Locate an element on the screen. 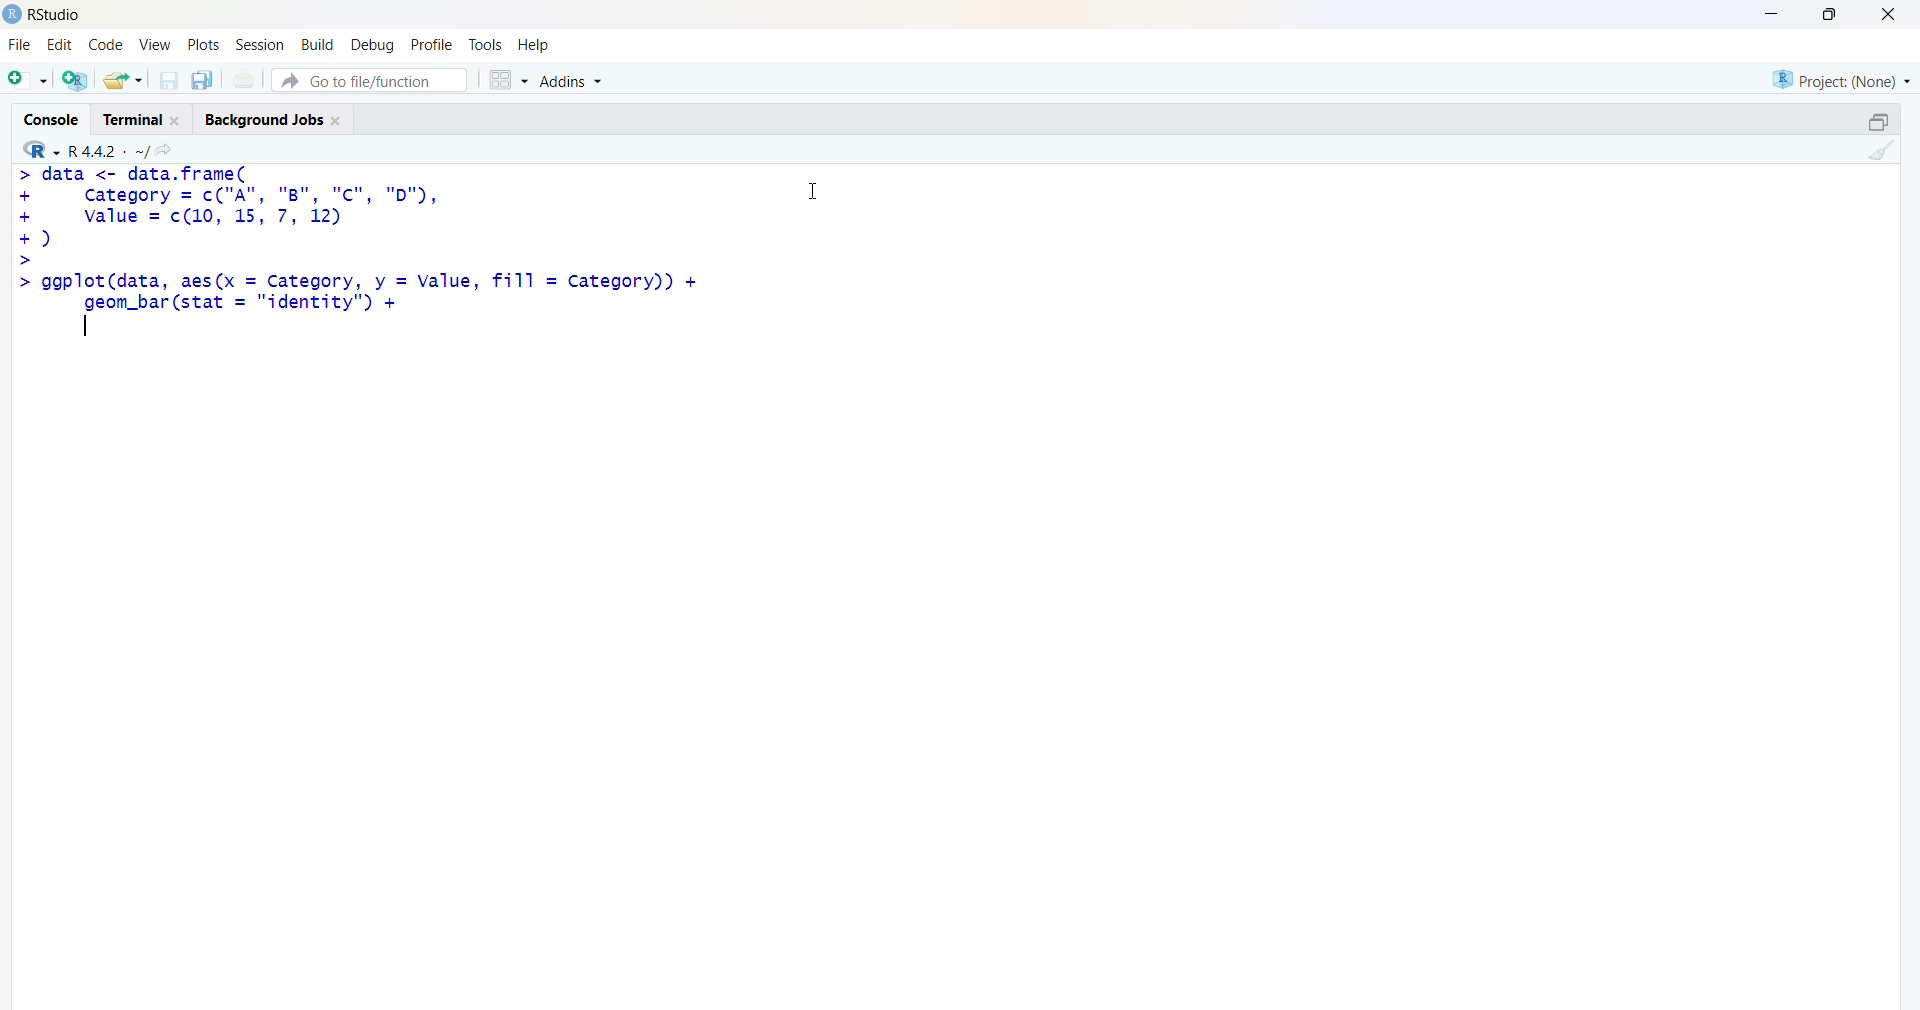  maximize is located at coordinates (1878, 122).